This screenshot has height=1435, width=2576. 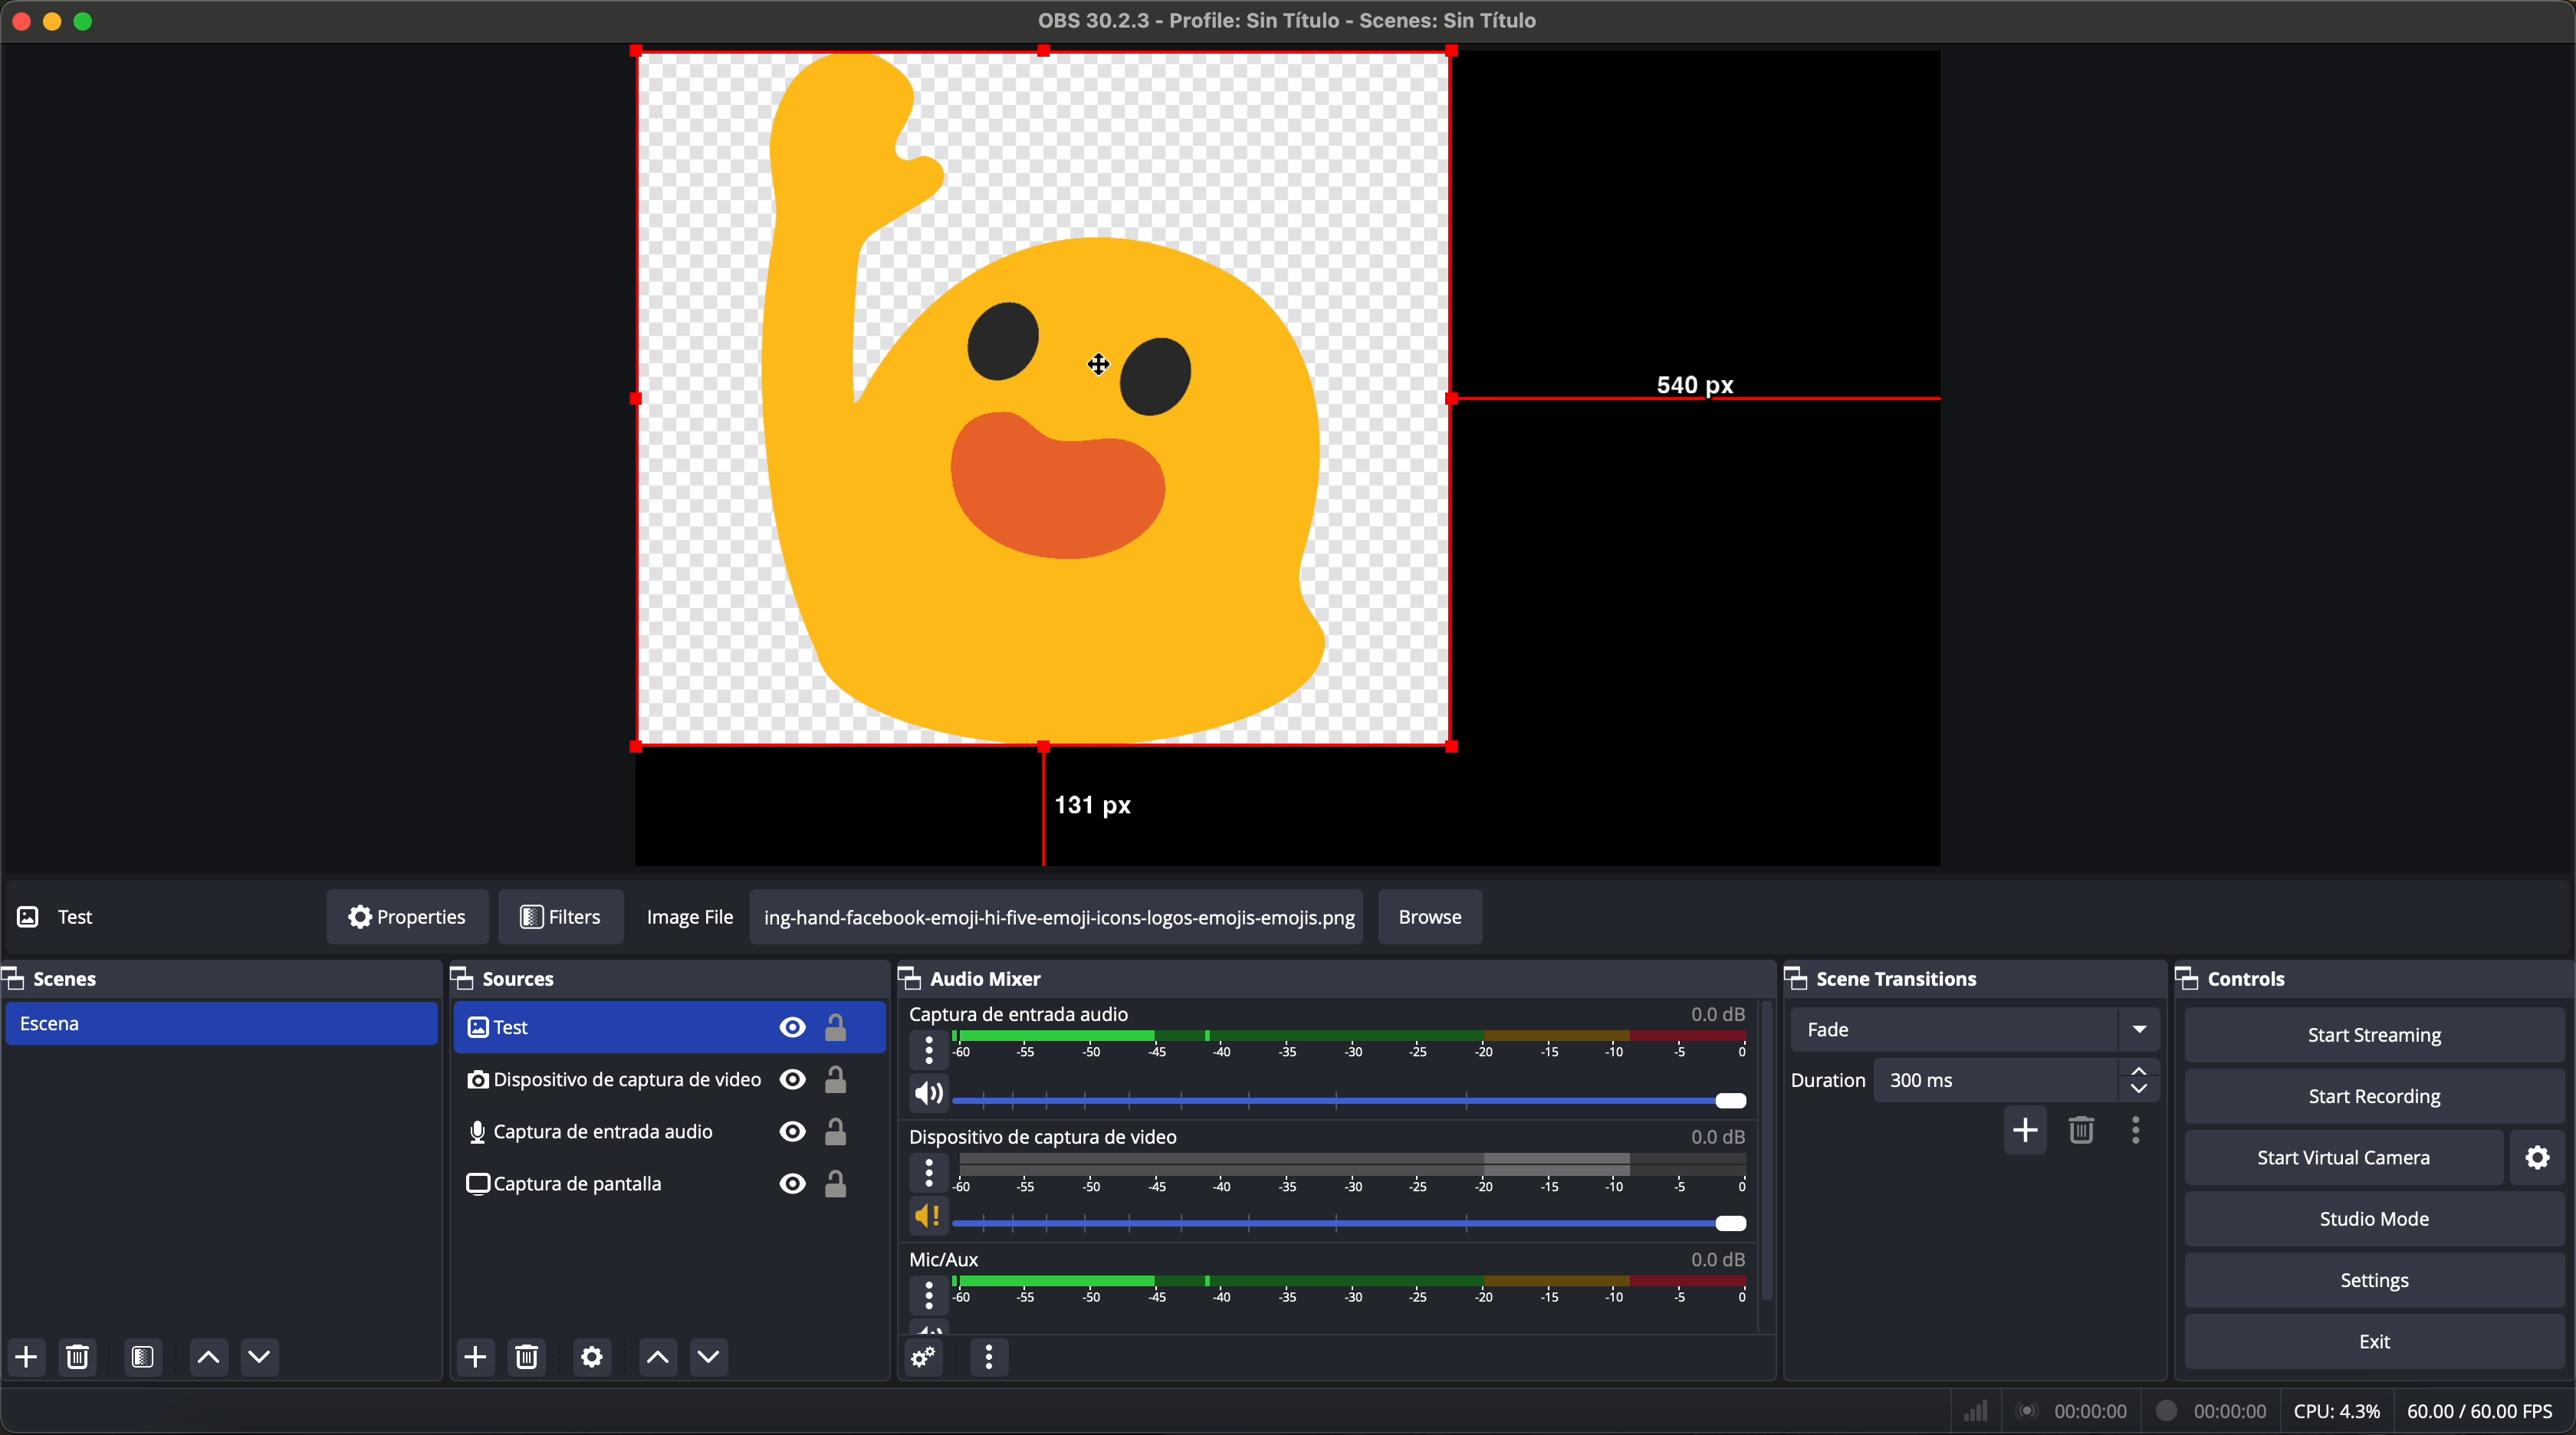 I want to click on vol, so click(x=1326, y=1217).